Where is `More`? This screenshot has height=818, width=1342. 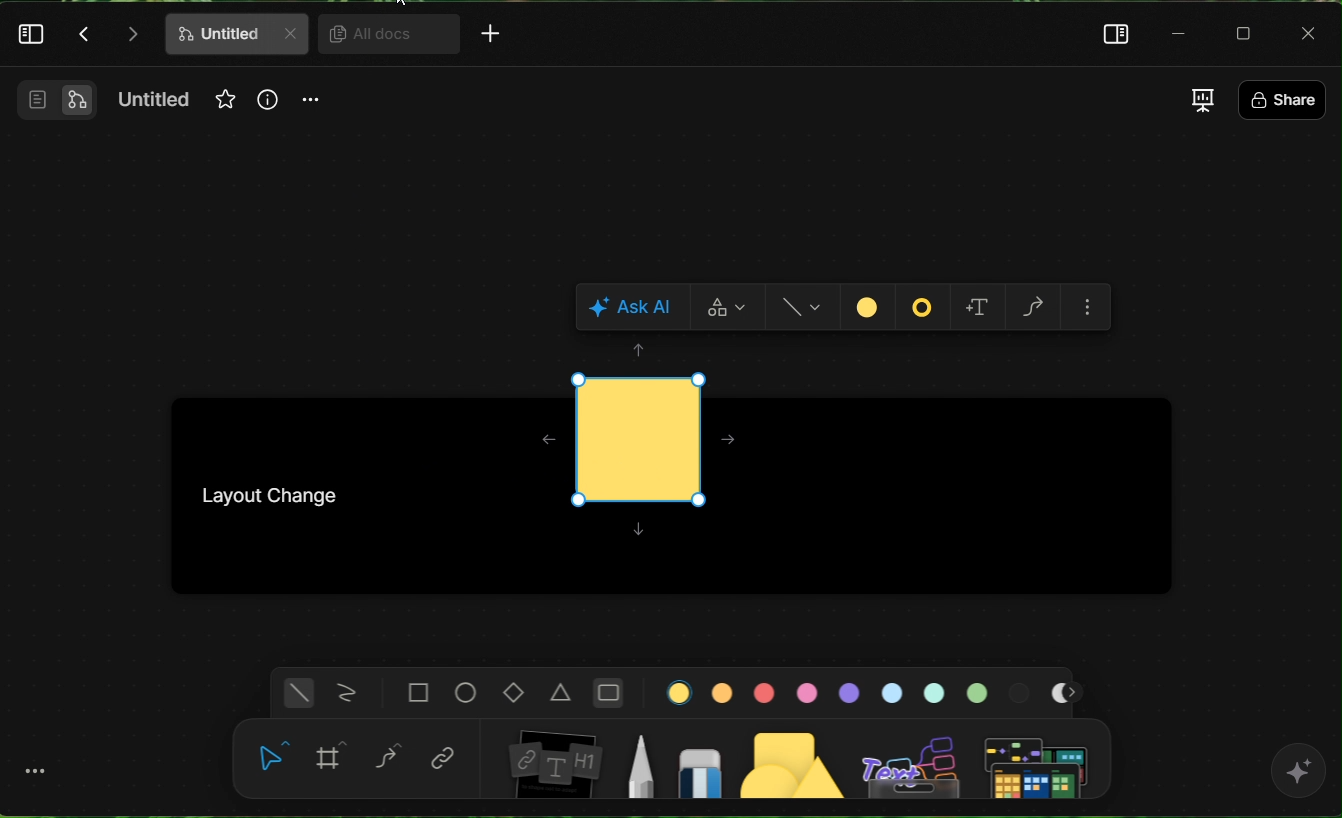
More is located at coordinates (496, 37).